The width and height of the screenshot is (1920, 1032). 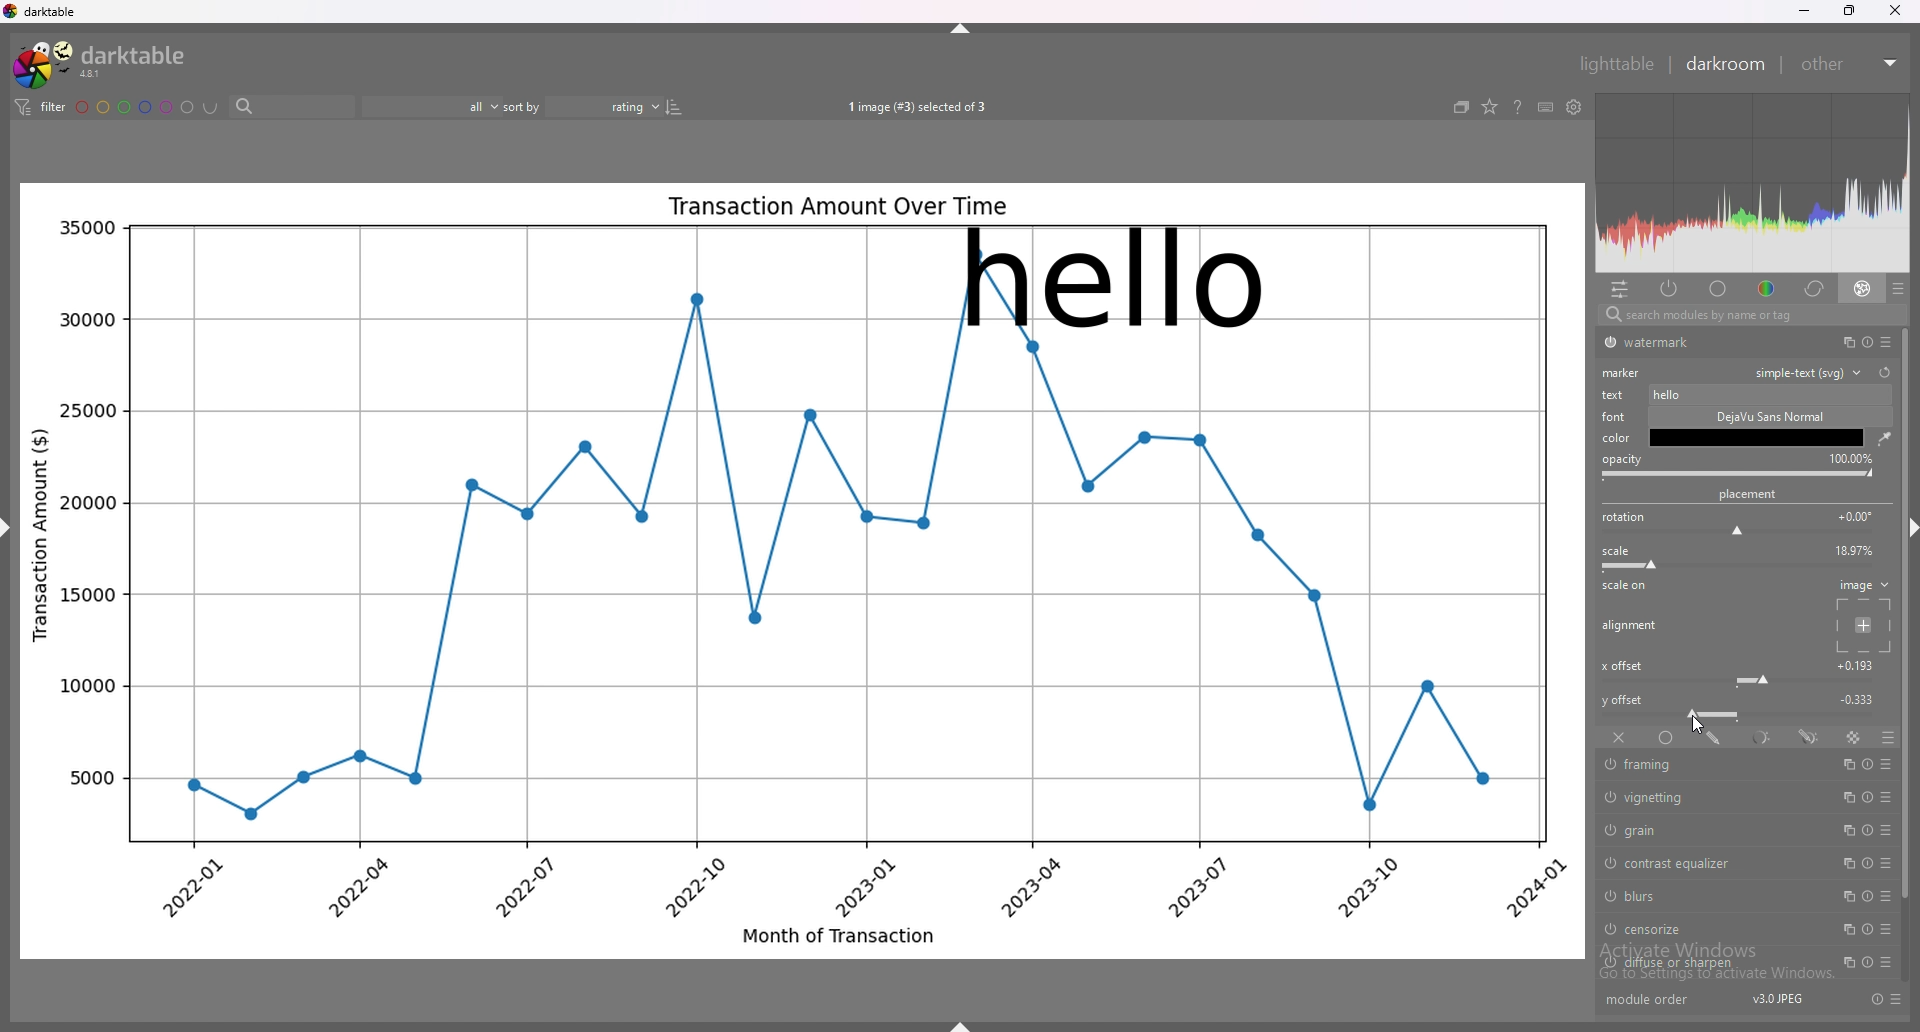 I want to click on presets, so click(x=1888, y=764).